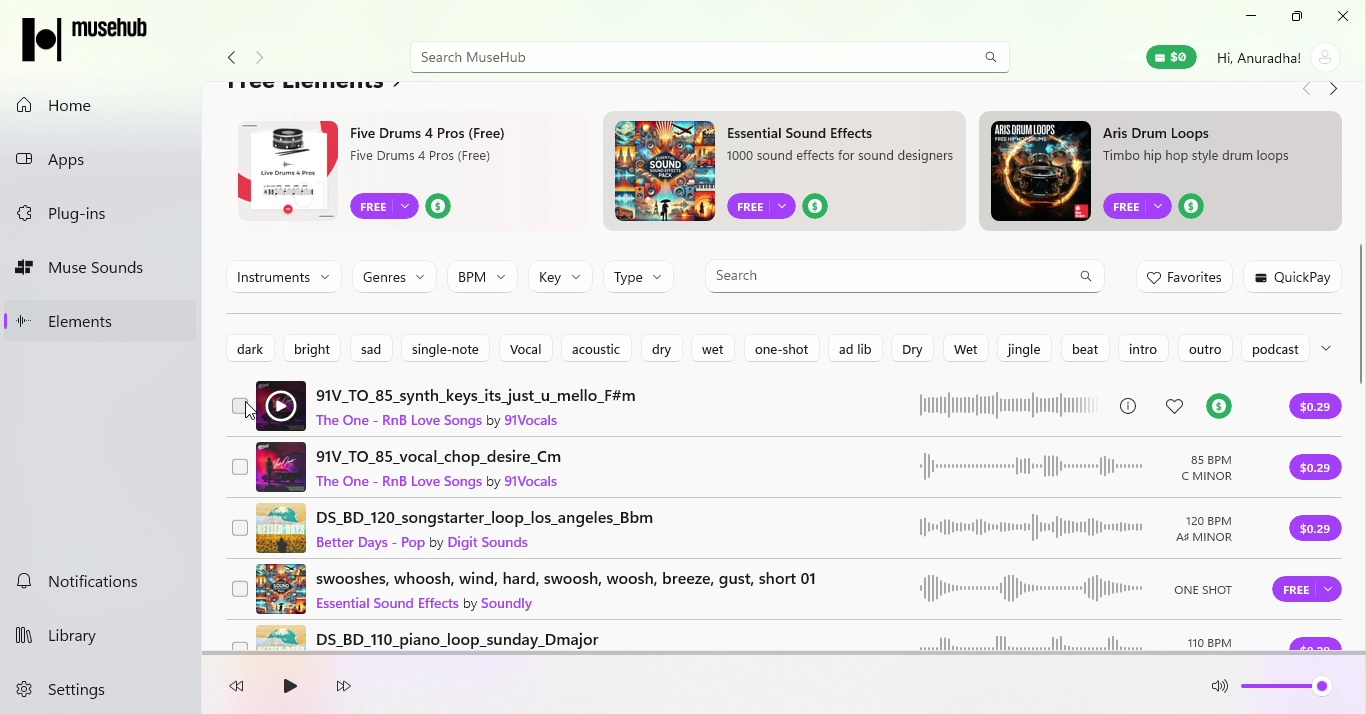 The width and height of the screenshot is (1366, 714). I want to click on purchase, so click(1313, 531).